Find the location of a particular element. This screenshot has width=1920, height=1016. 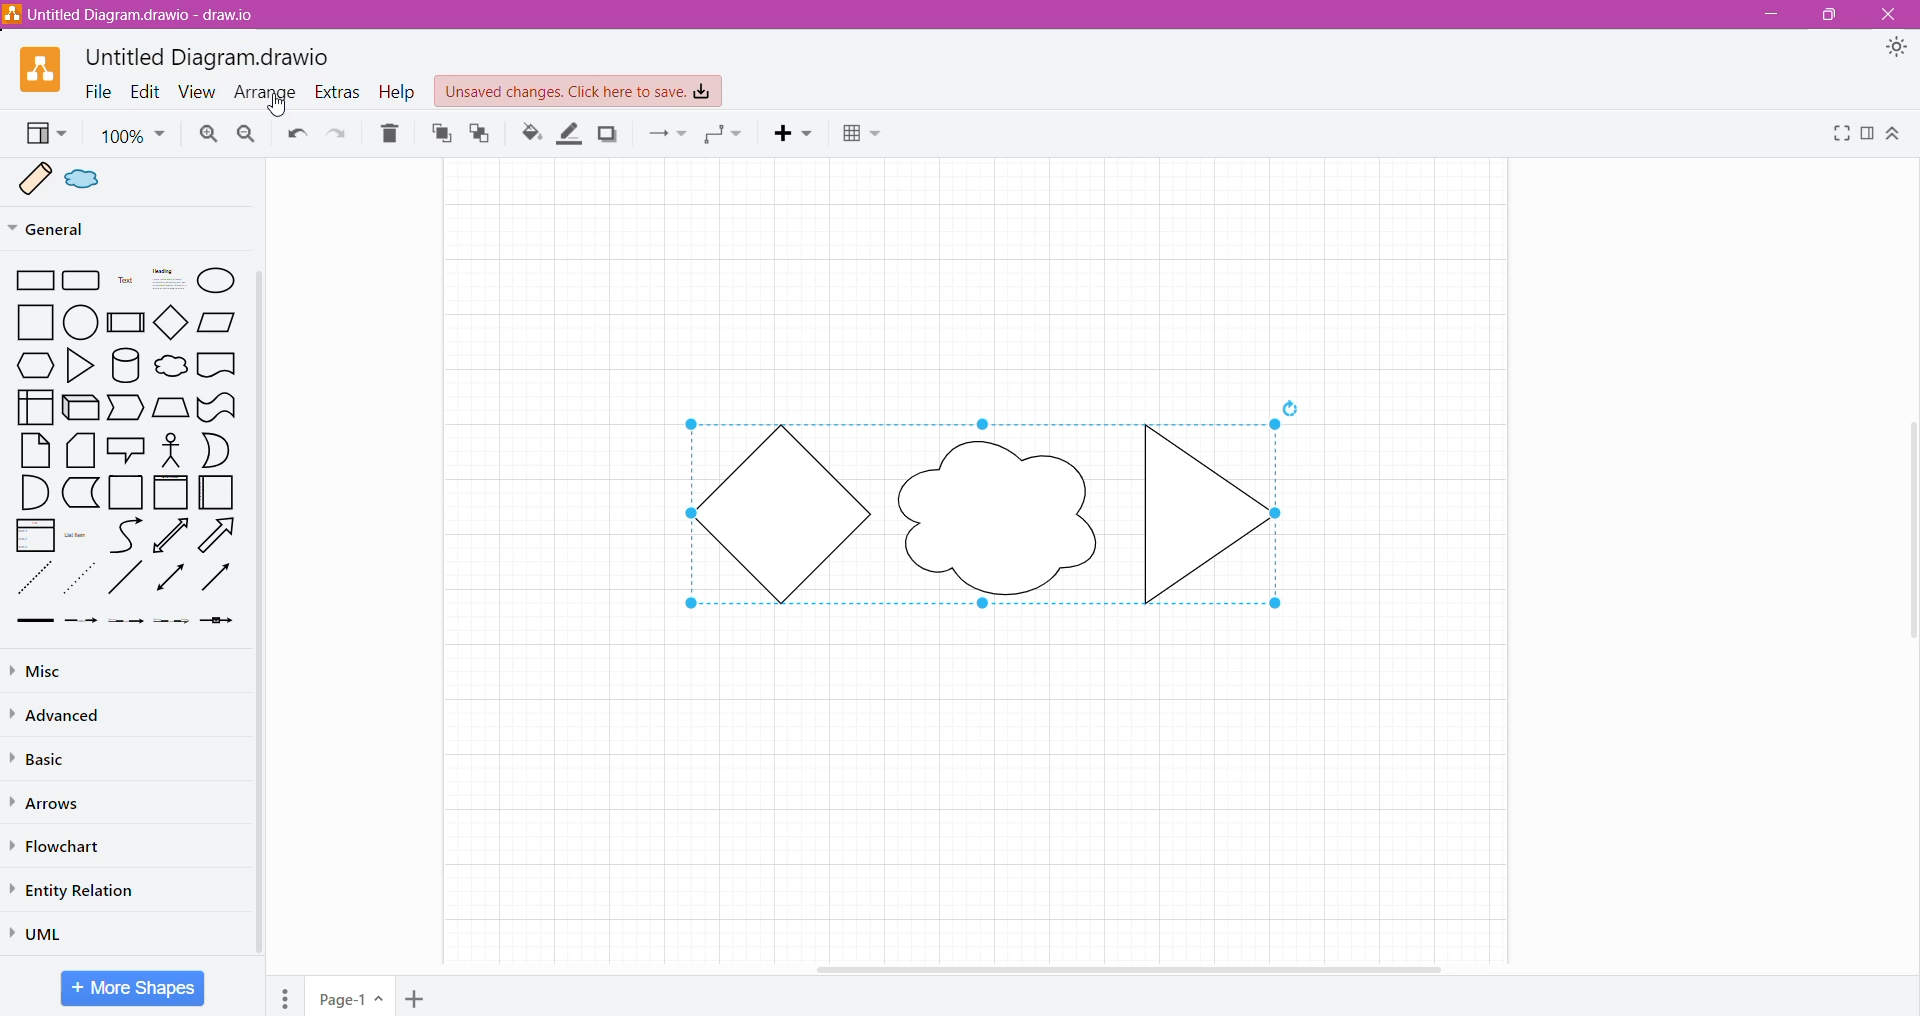

Shapes is located at coordinates (121, 451).